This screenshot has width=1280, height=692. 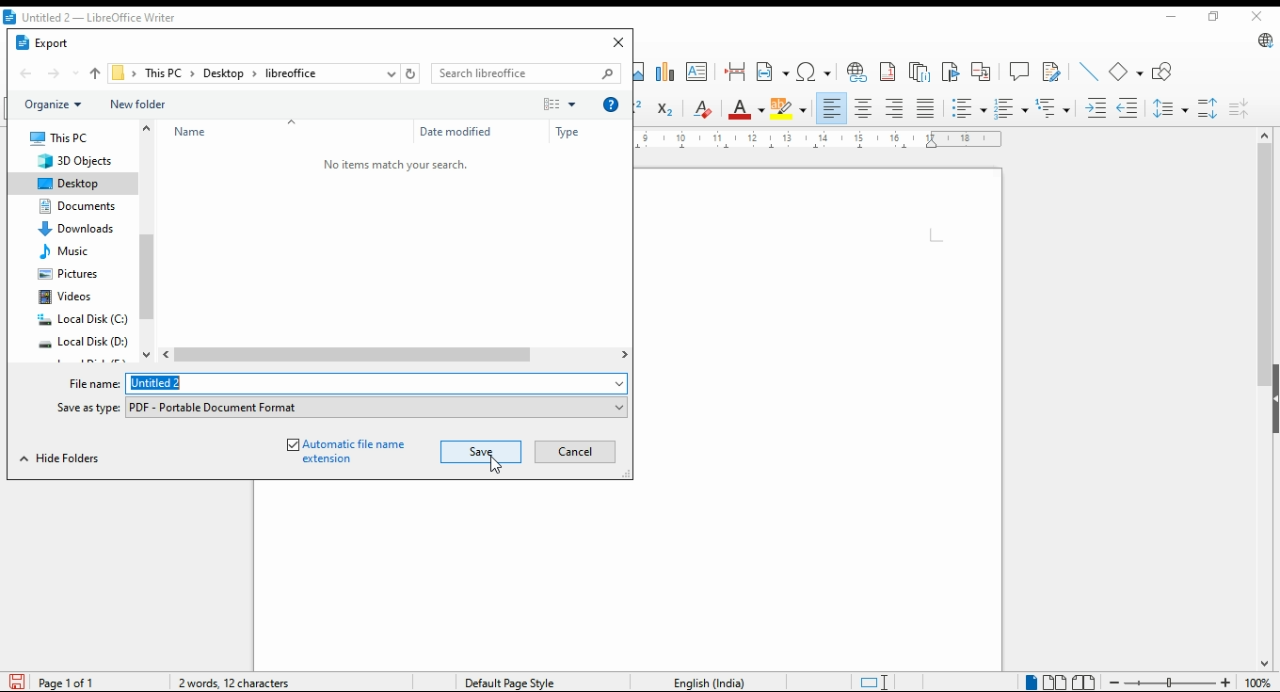 I want to click on minimize, so click(x=1173, y=16).